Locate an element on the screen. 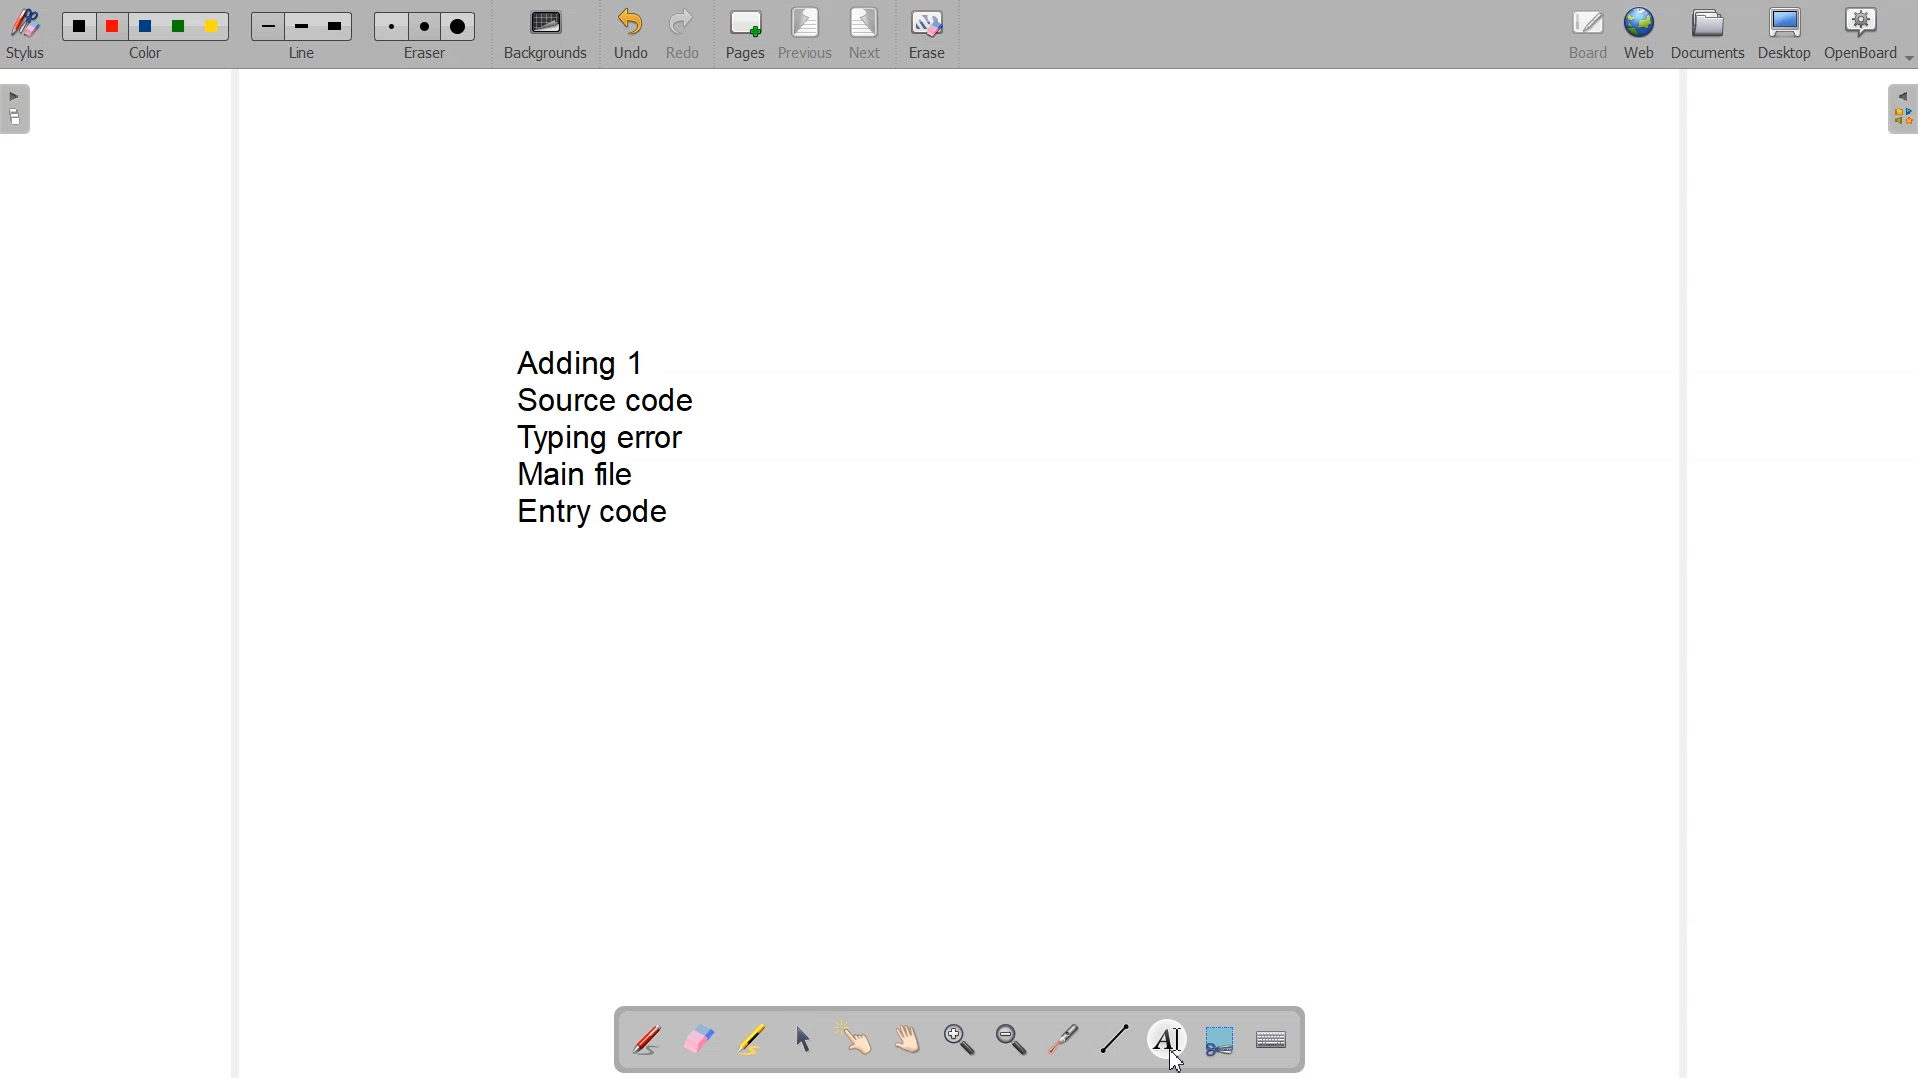  Virtual laser pointer is located at coordinates (1063, 1039).